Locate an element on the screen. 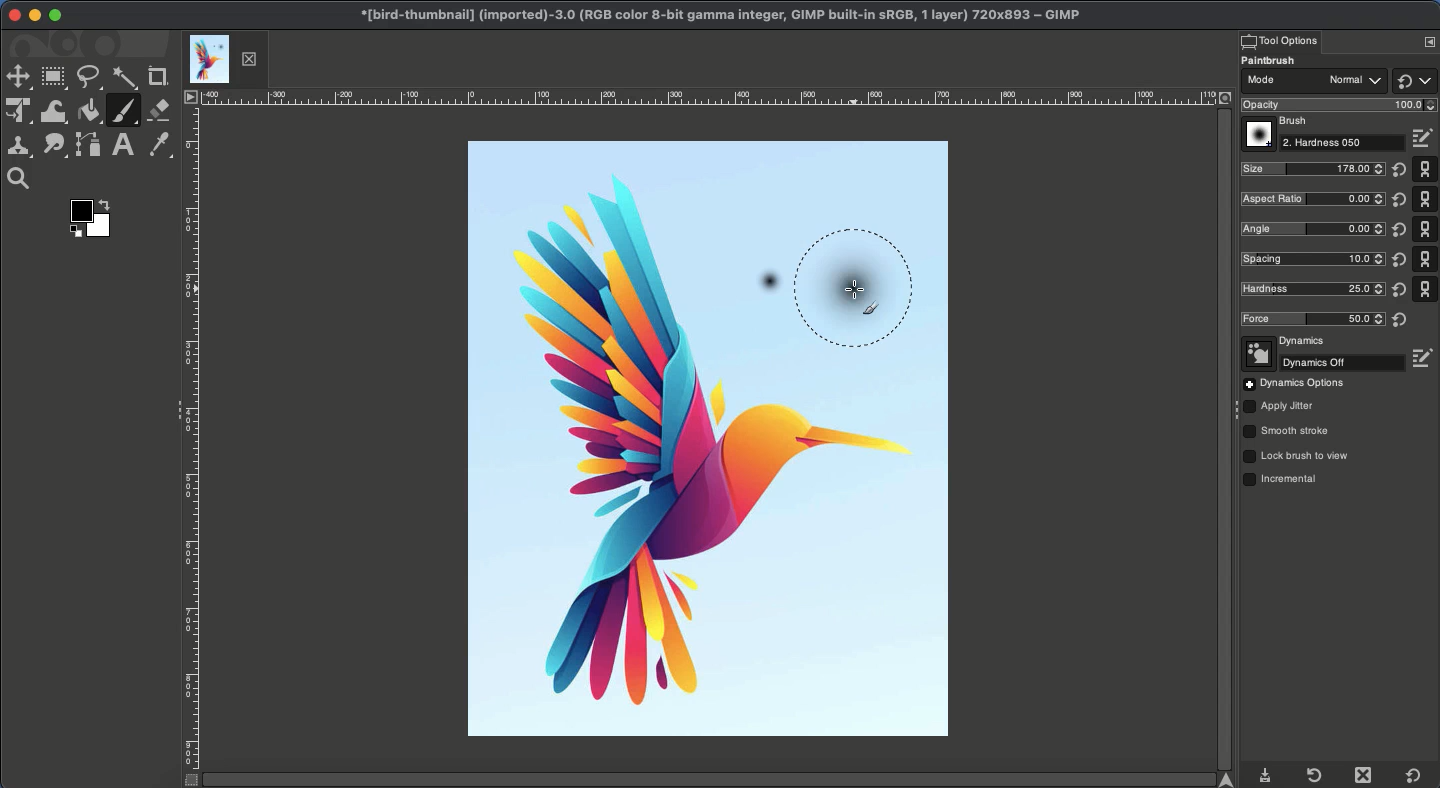  Refresh is located at coordinates (1313, 775).